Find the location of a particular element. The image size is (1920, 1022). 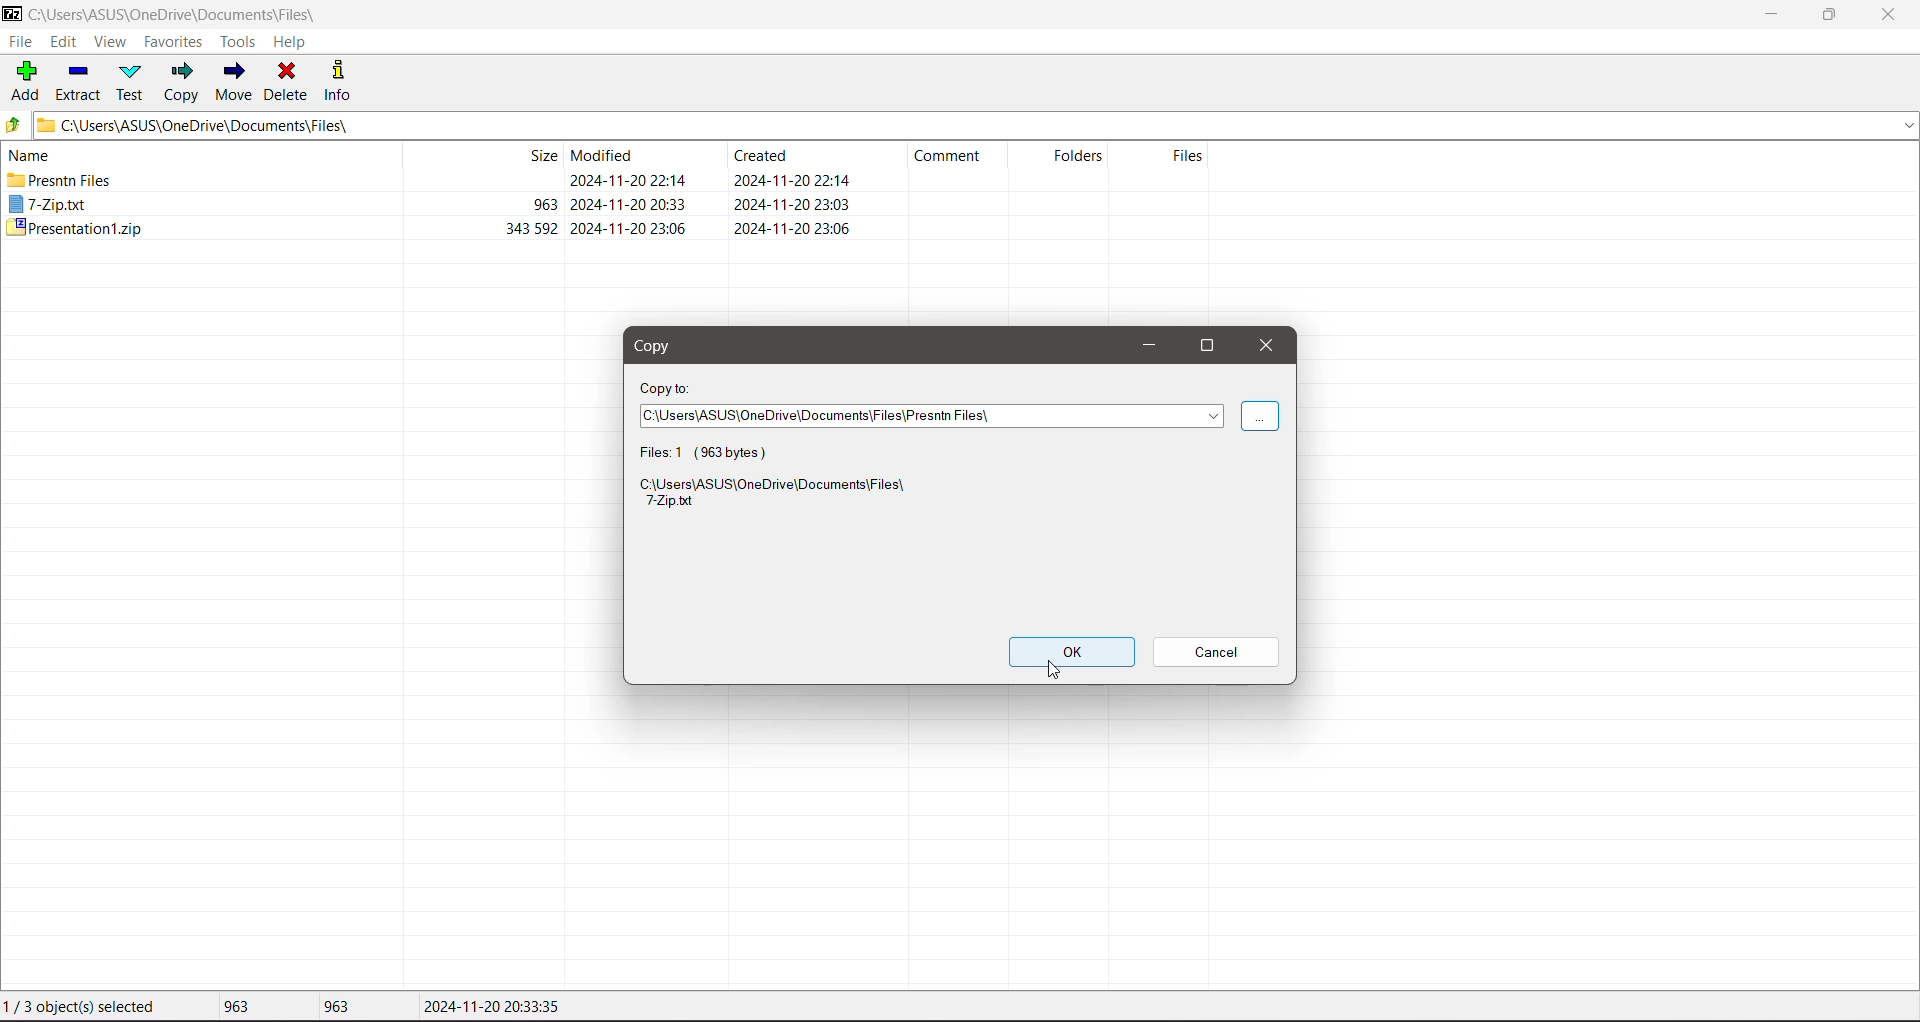

Title Bar color changed on Click is located at coordinates (694, 13).